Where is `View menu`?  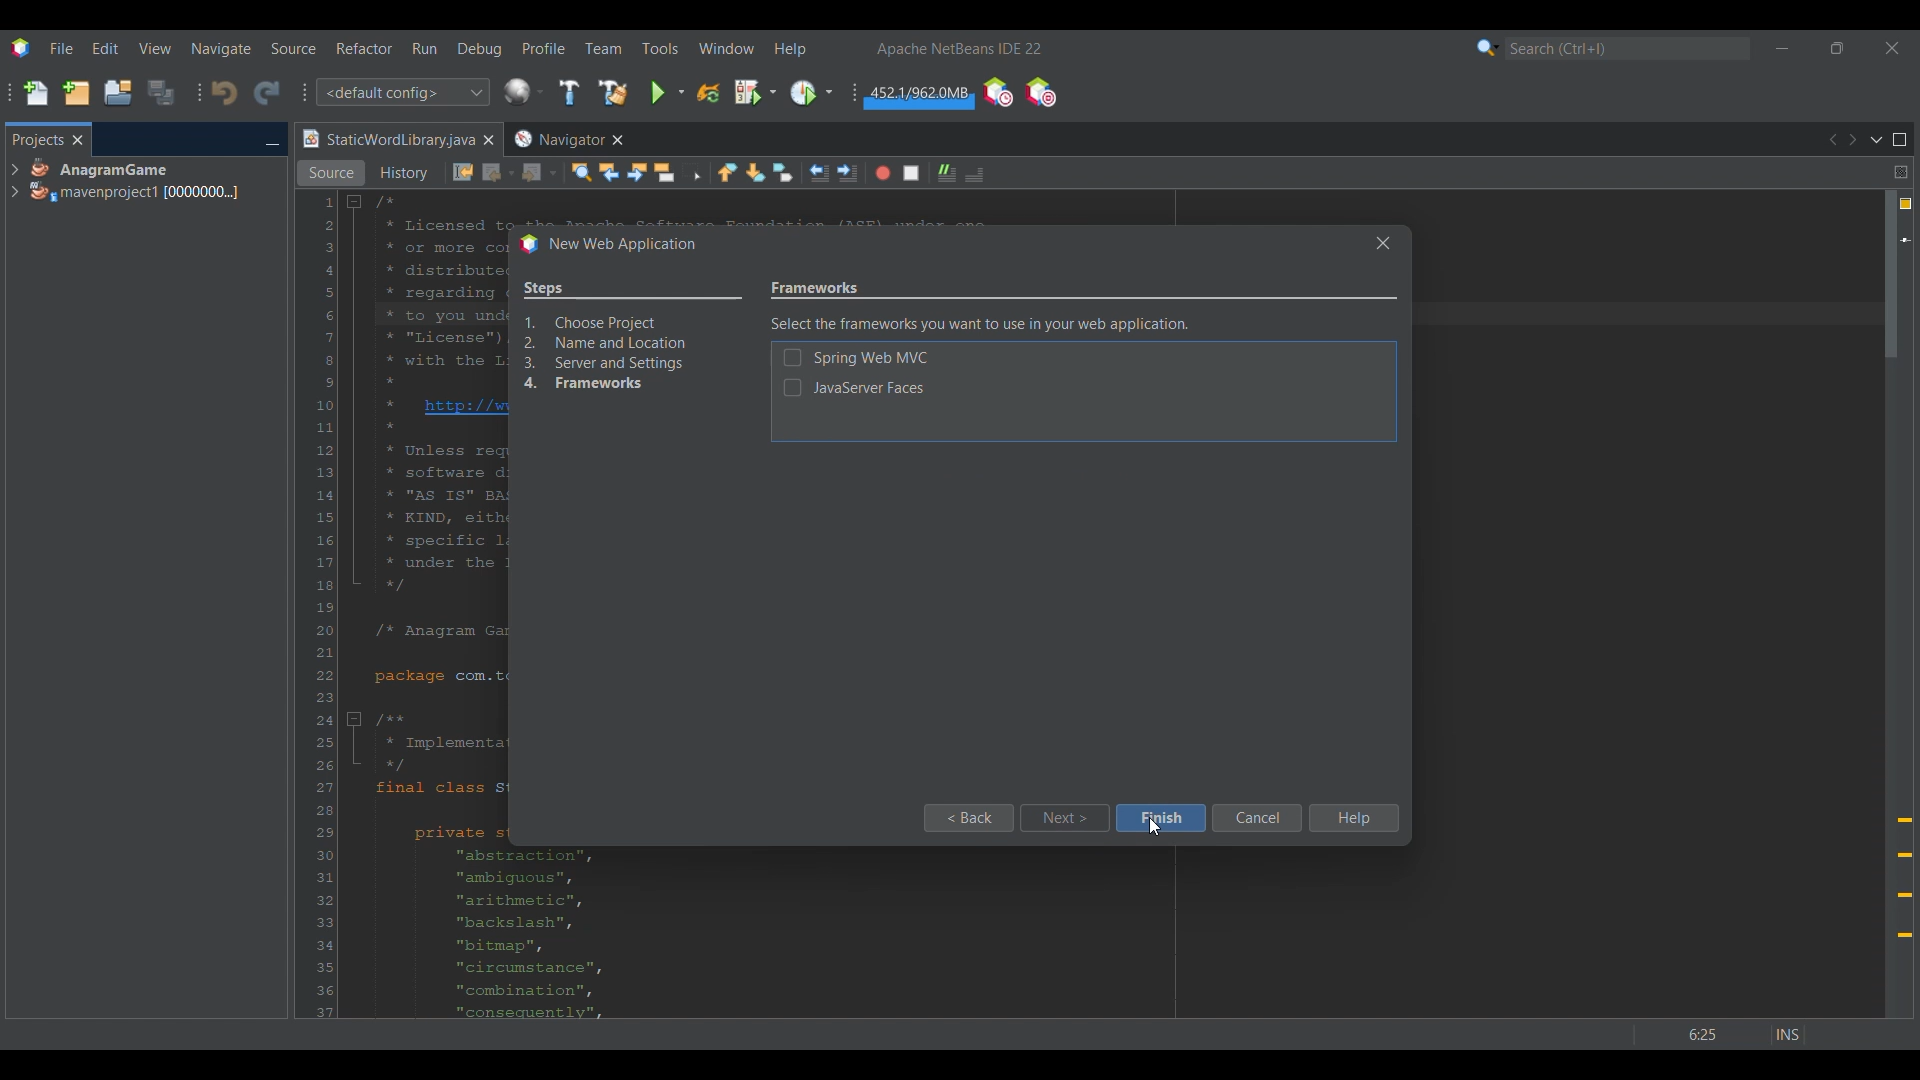
View menu is located at coordinates (155, 48).